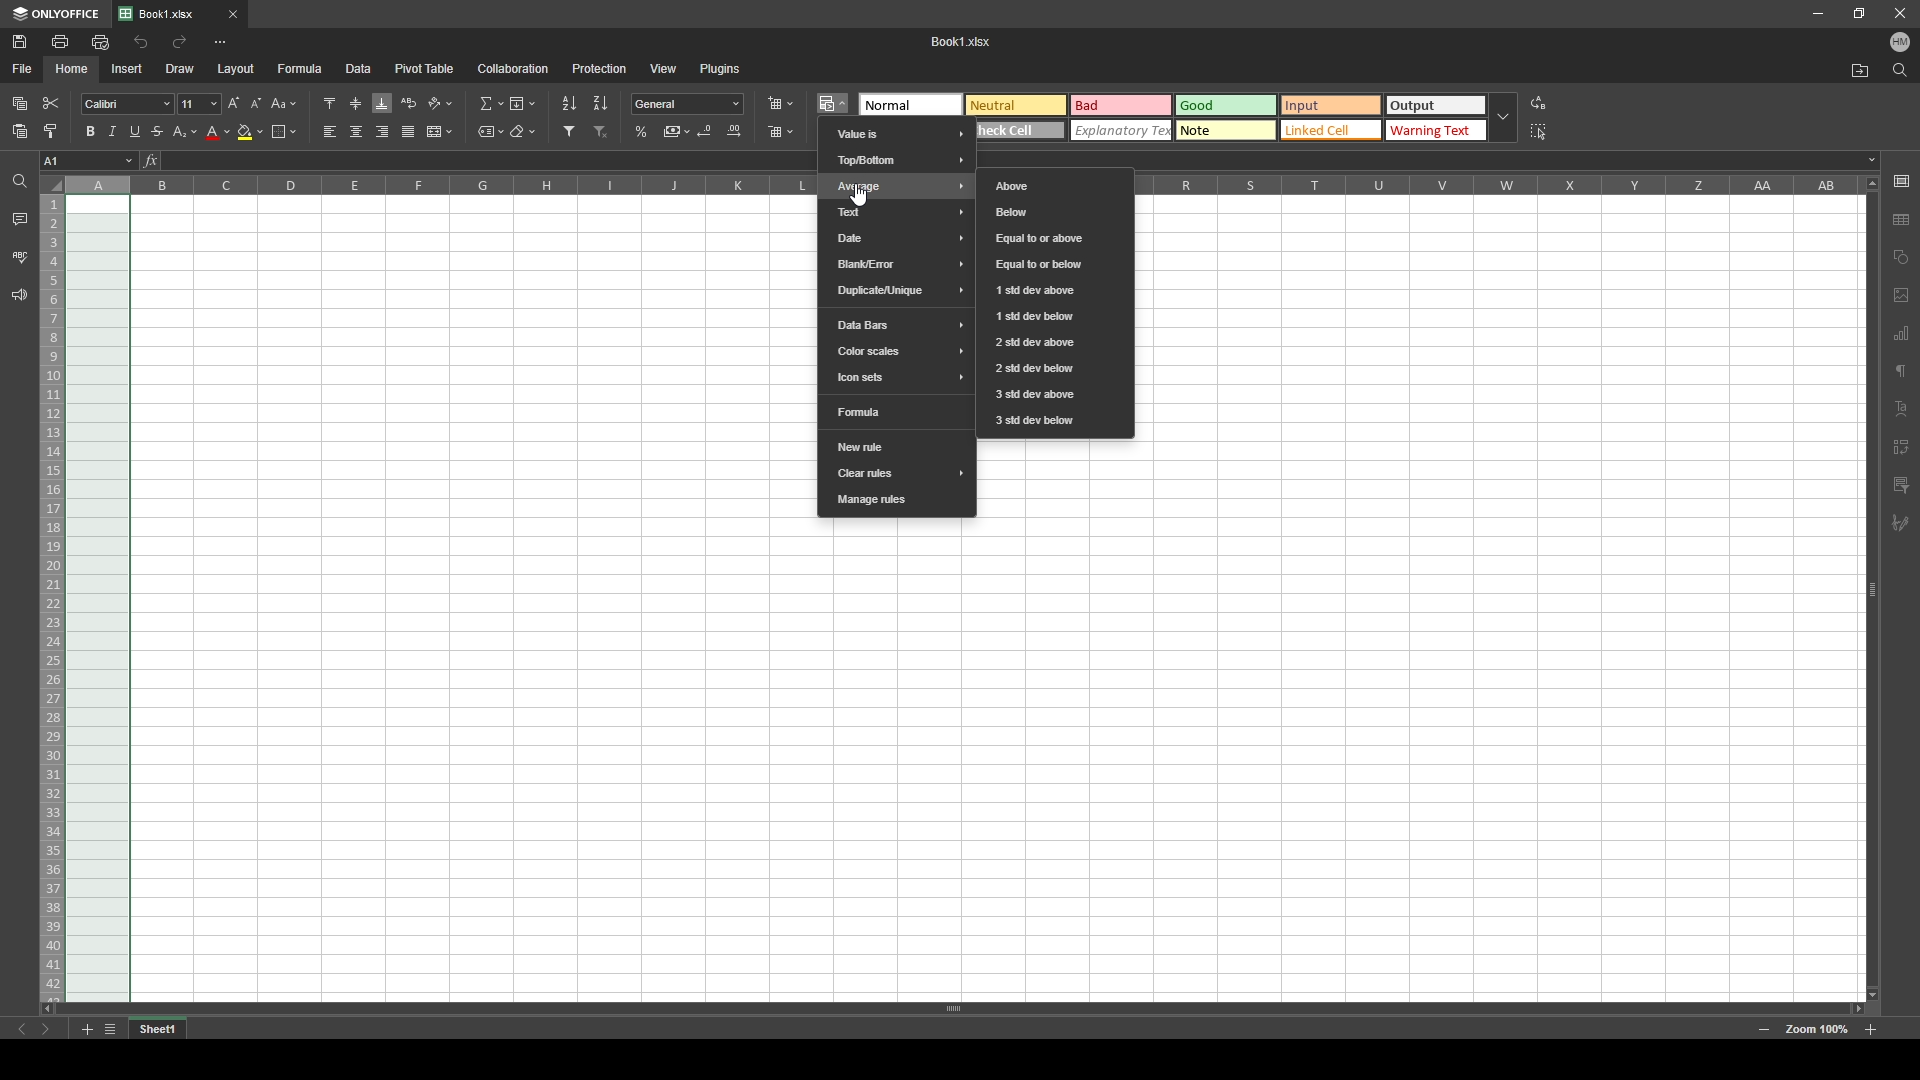 This screenshot has height=1080, width=1920. I want to click on cells, so click(977, 762).